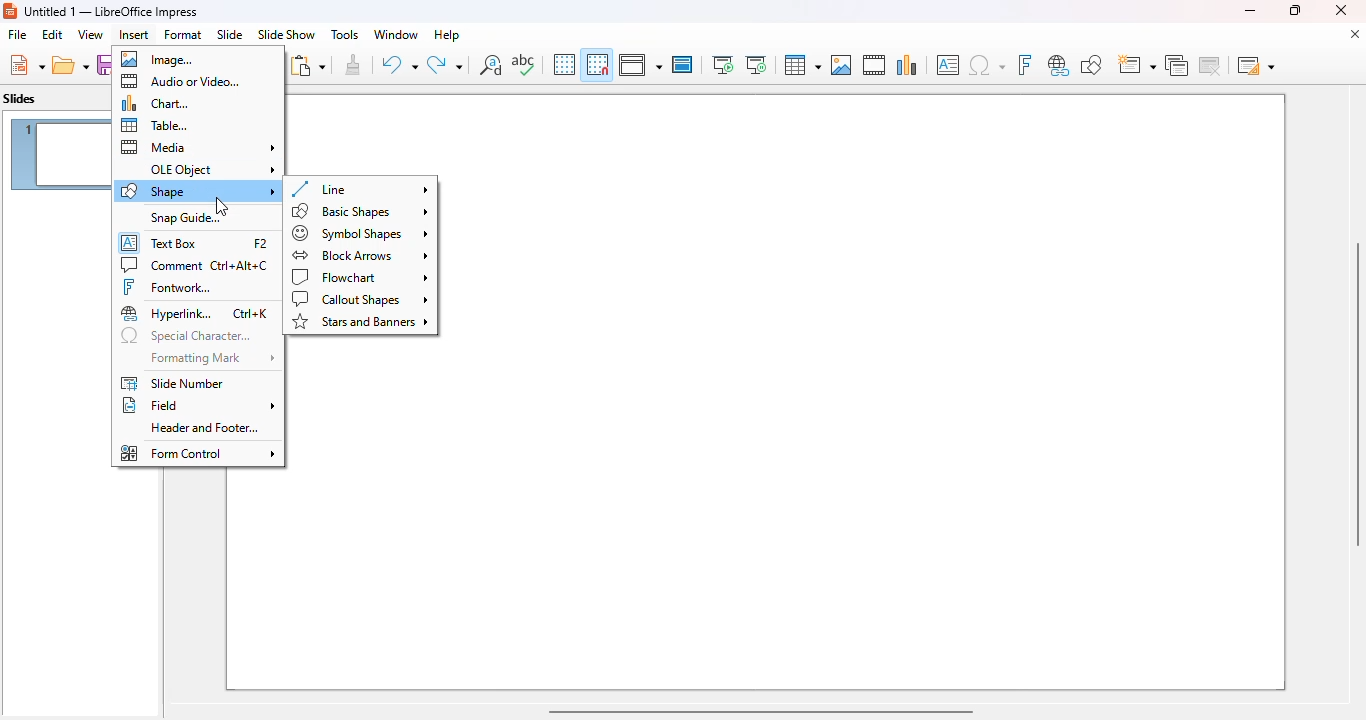 The width and height of the screenshot is (1366, 720). I want to click on slides, so click(20, 99).